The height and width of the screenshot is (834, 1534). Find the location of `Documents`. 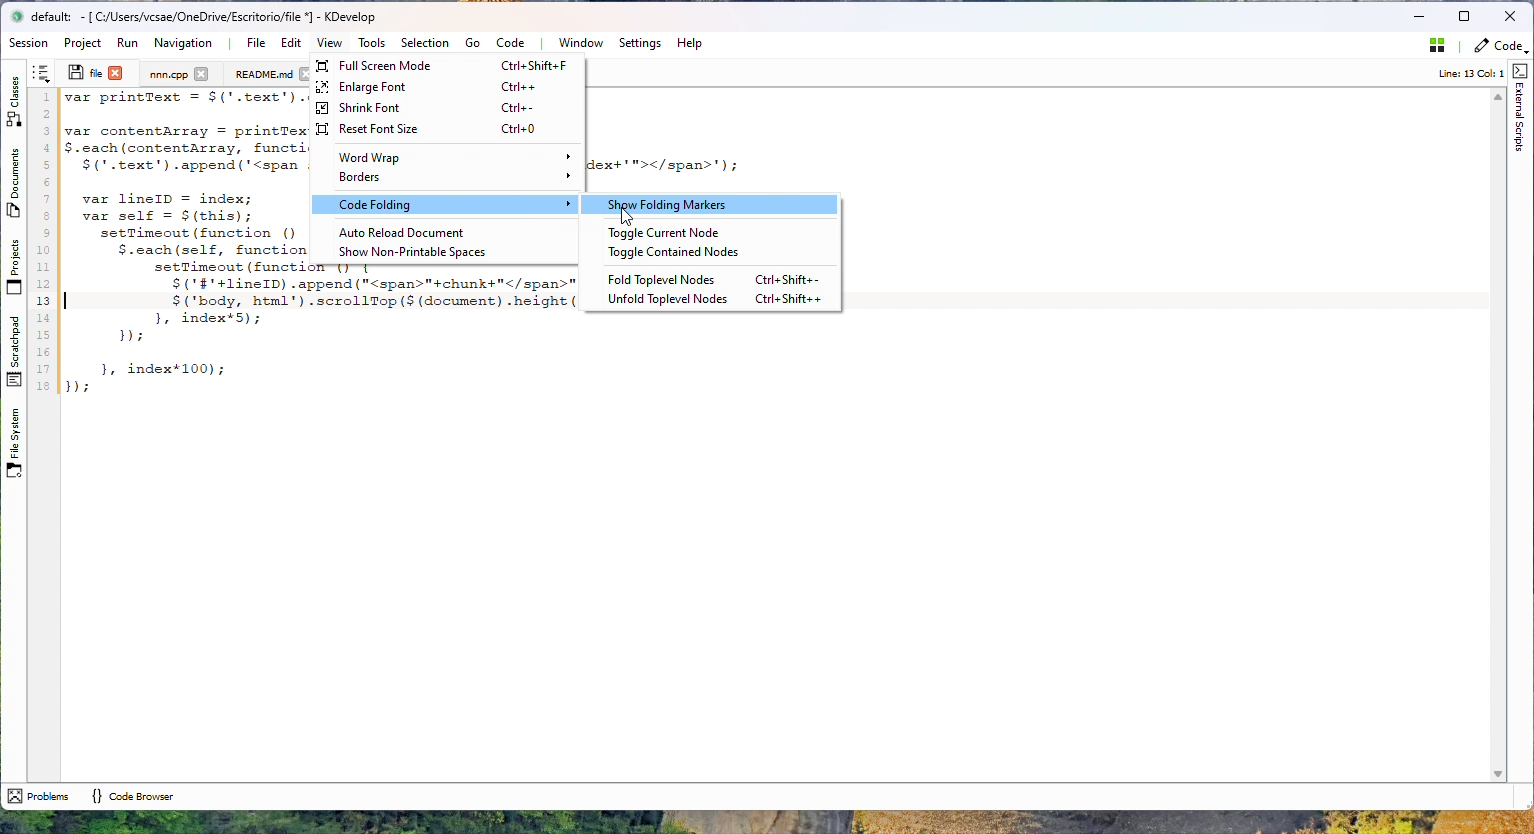

Documents is located at coordinates (15, 186).